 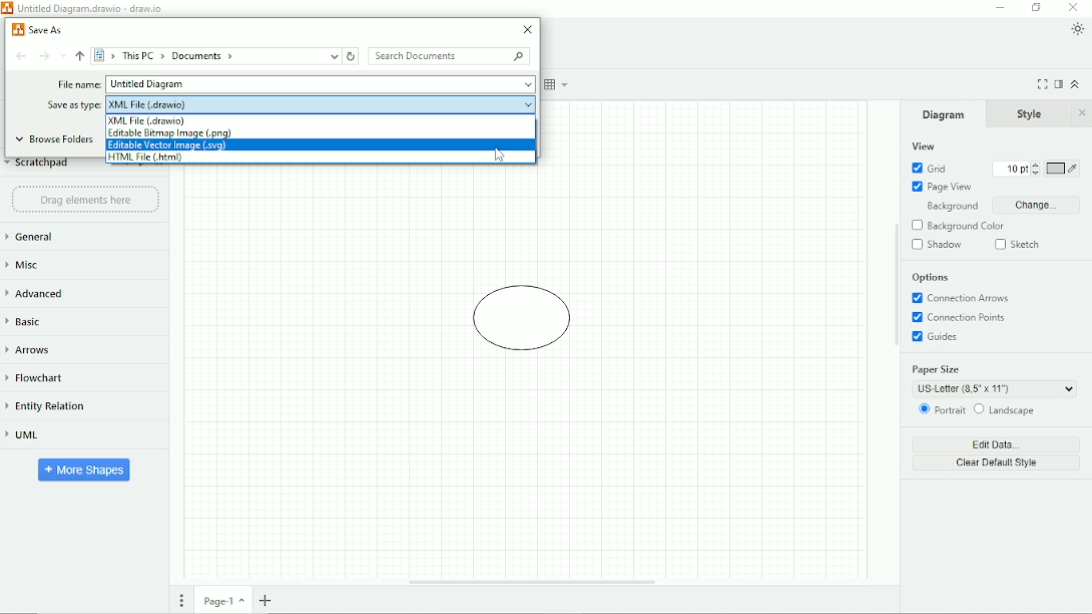 What do you see at coordinates (35, 352) in the screenshot?
I see `Arrows` at bounding box center [35, 352].